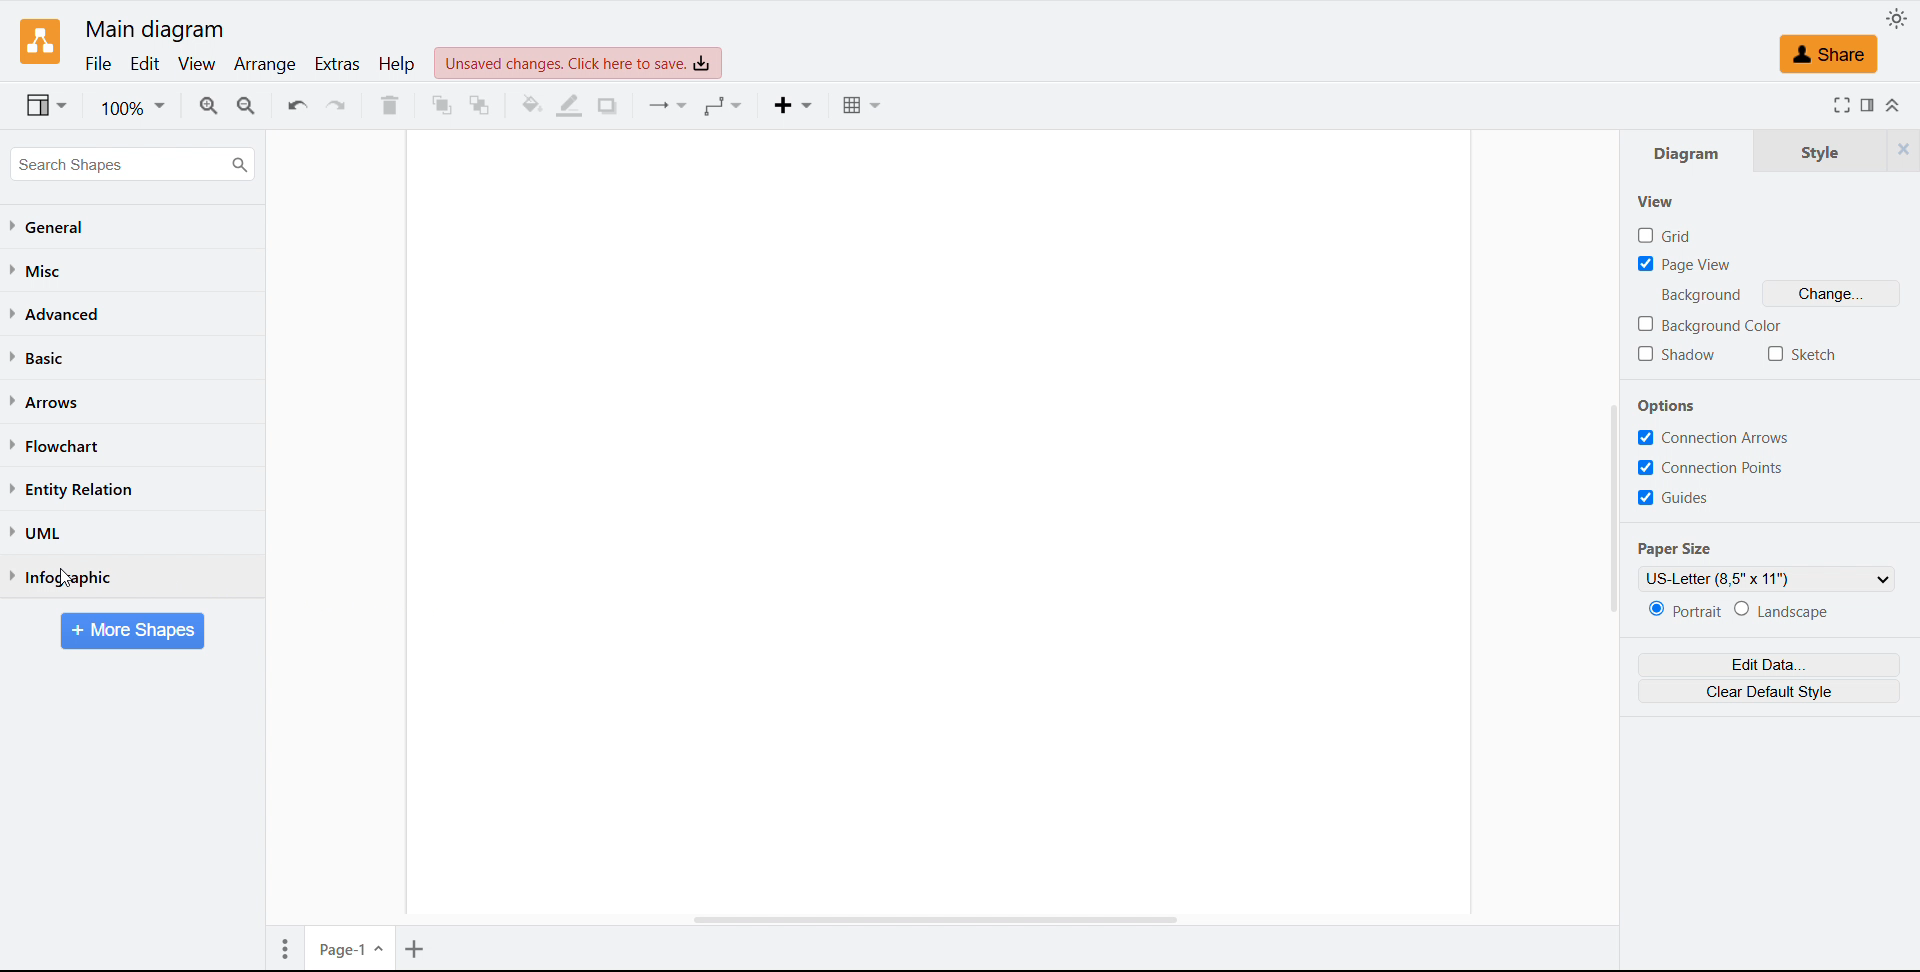  I want to click on Advanced , so click(56, 314).